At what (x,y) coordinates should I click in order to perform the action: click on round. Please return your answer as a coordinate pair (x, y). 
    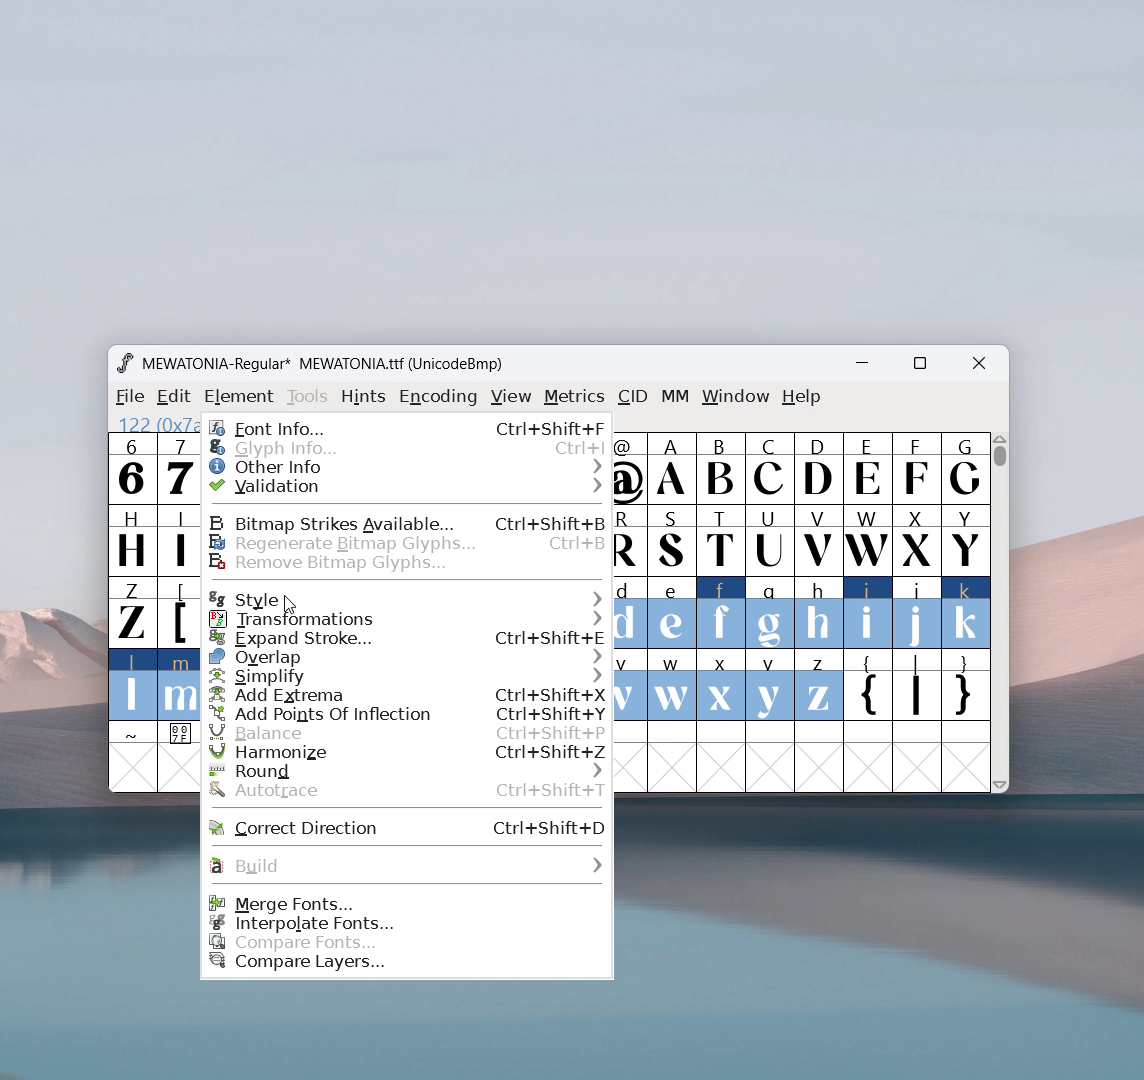
    Looking at the image, I should click on (408, 772).